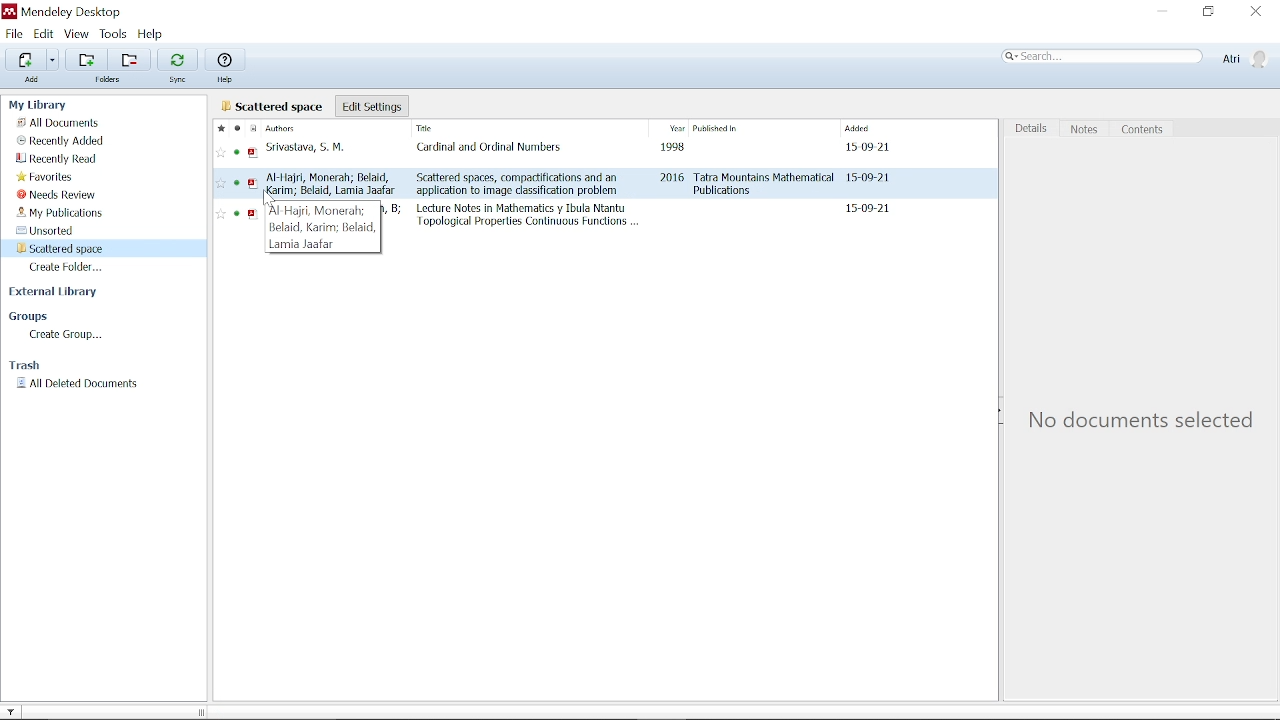 This screenshot has height=720, width=1280. What do you see at coordinates (485, 148) in the screenshot?
I see `title` at bounding box center [485, 148].